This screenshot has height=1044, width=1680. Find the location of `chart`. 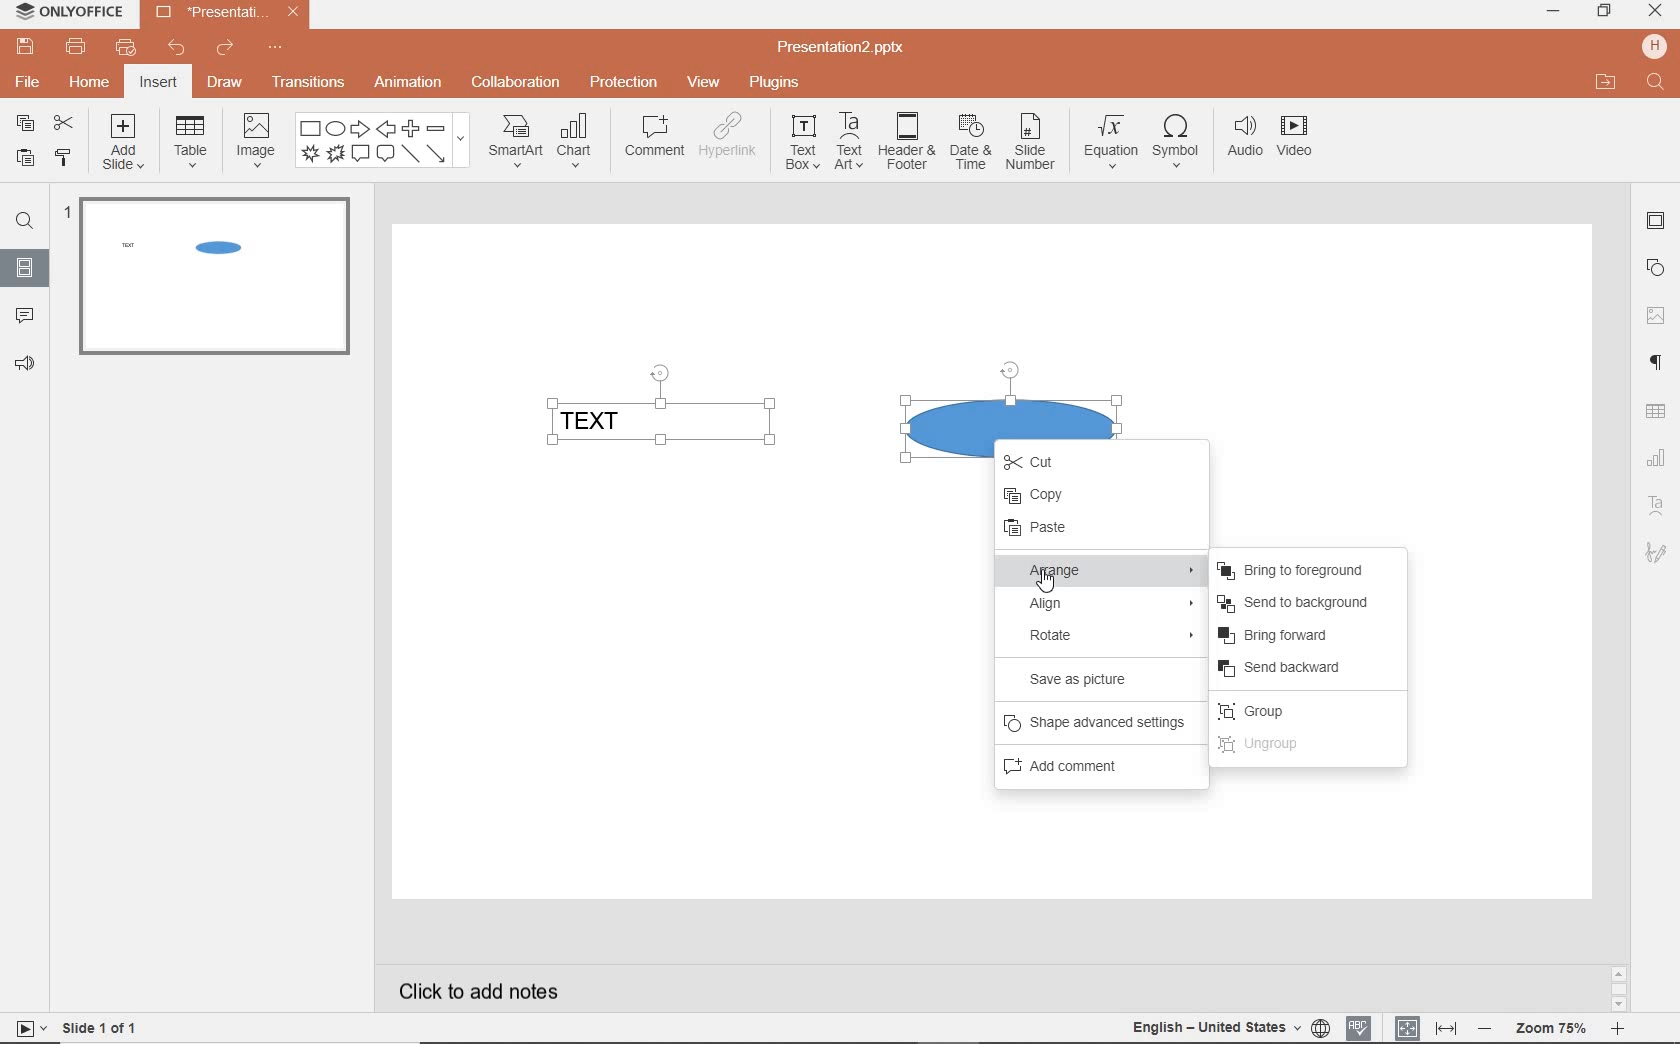

chart is located at coordinates (579, 139).